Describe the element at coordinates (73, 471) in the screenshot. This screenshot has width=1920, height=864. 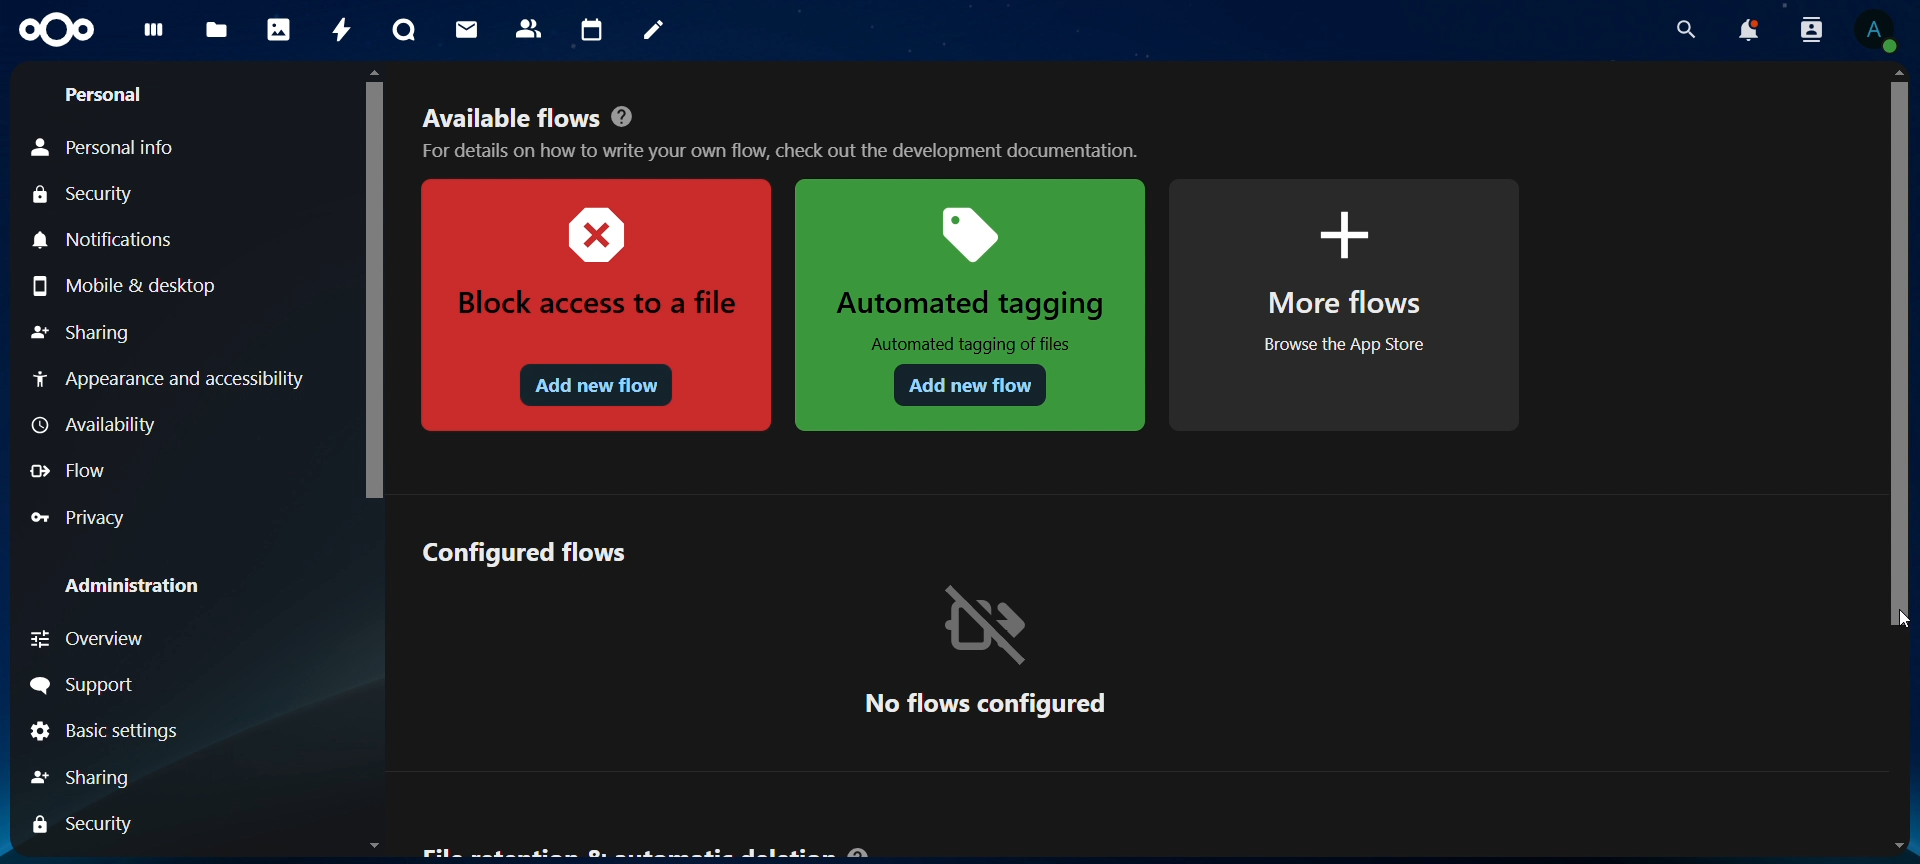
I see `flow` at that location.